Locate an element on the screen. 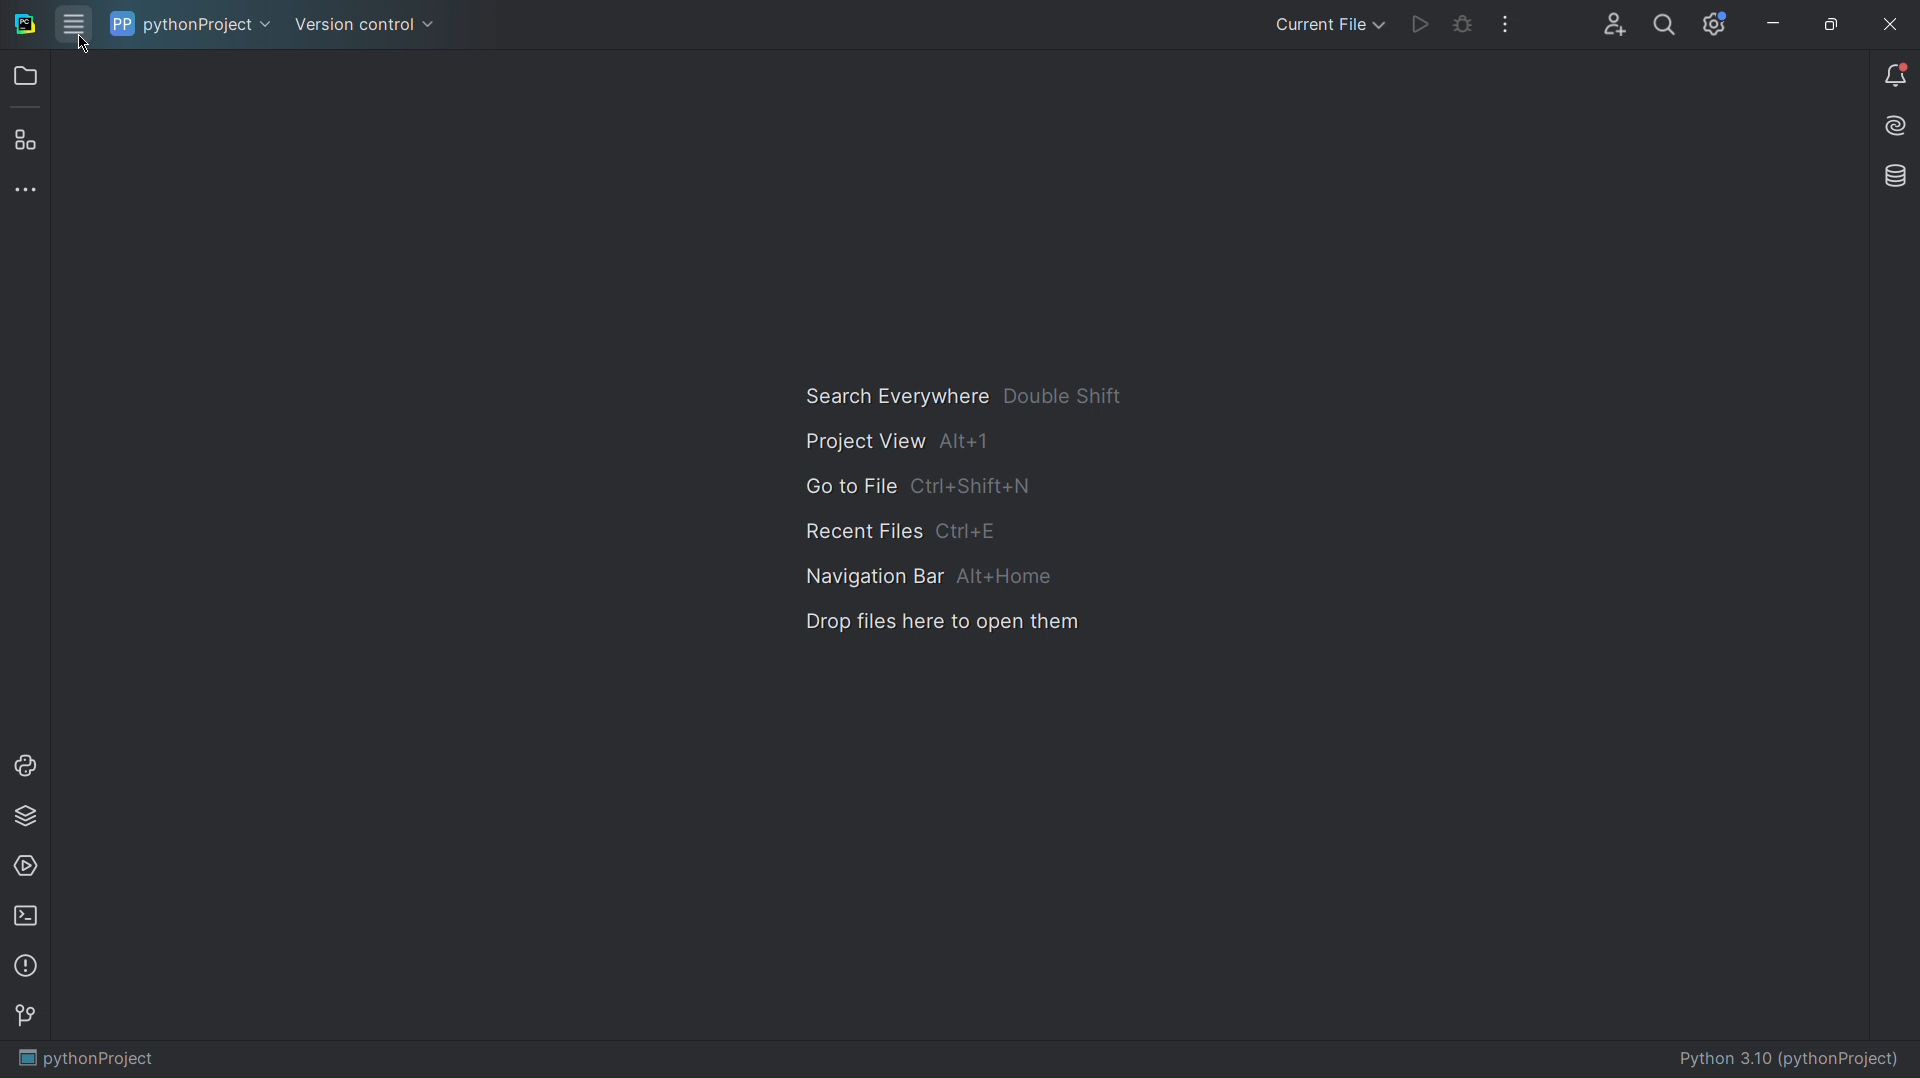  Drop files here to open them is located at coordinates (949, 621).